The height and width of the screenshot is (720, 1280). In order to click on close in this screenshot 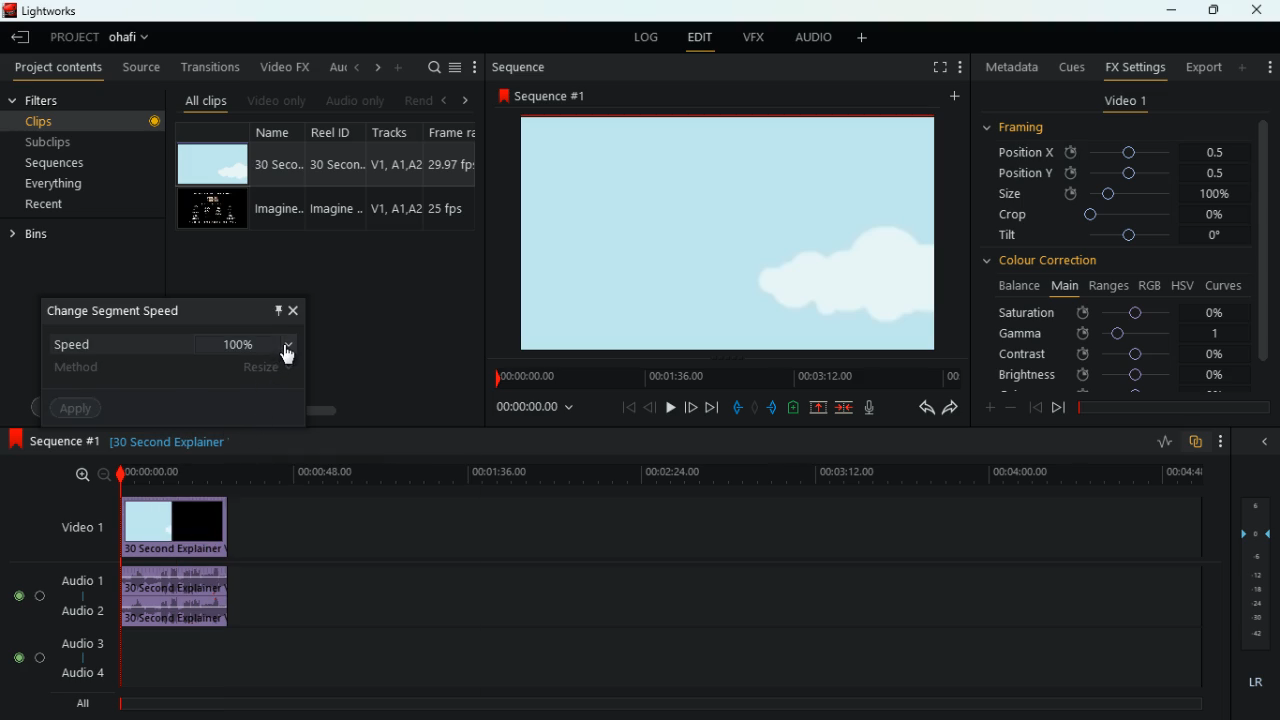, I will do `click(1261, 10)`.